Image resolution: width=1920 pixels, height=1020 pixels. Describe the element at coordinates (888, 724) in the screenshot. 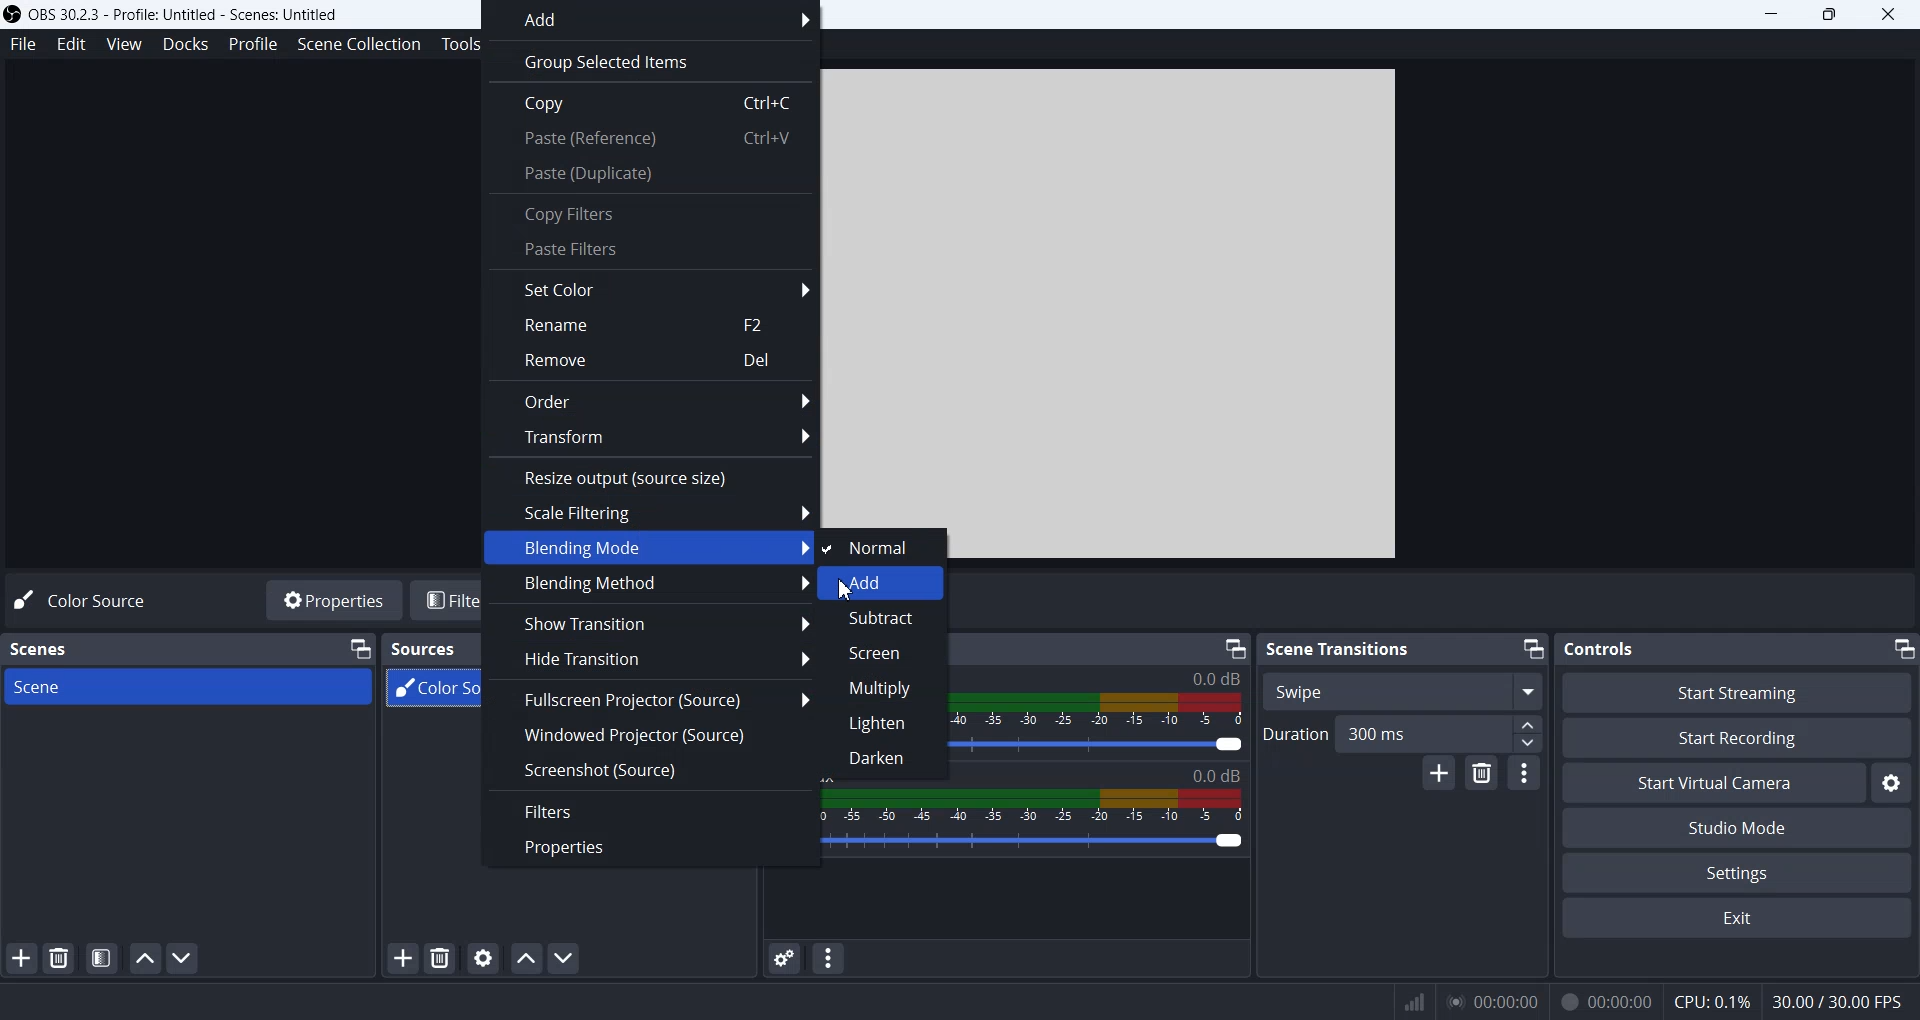

I see `Lighten` at that location.